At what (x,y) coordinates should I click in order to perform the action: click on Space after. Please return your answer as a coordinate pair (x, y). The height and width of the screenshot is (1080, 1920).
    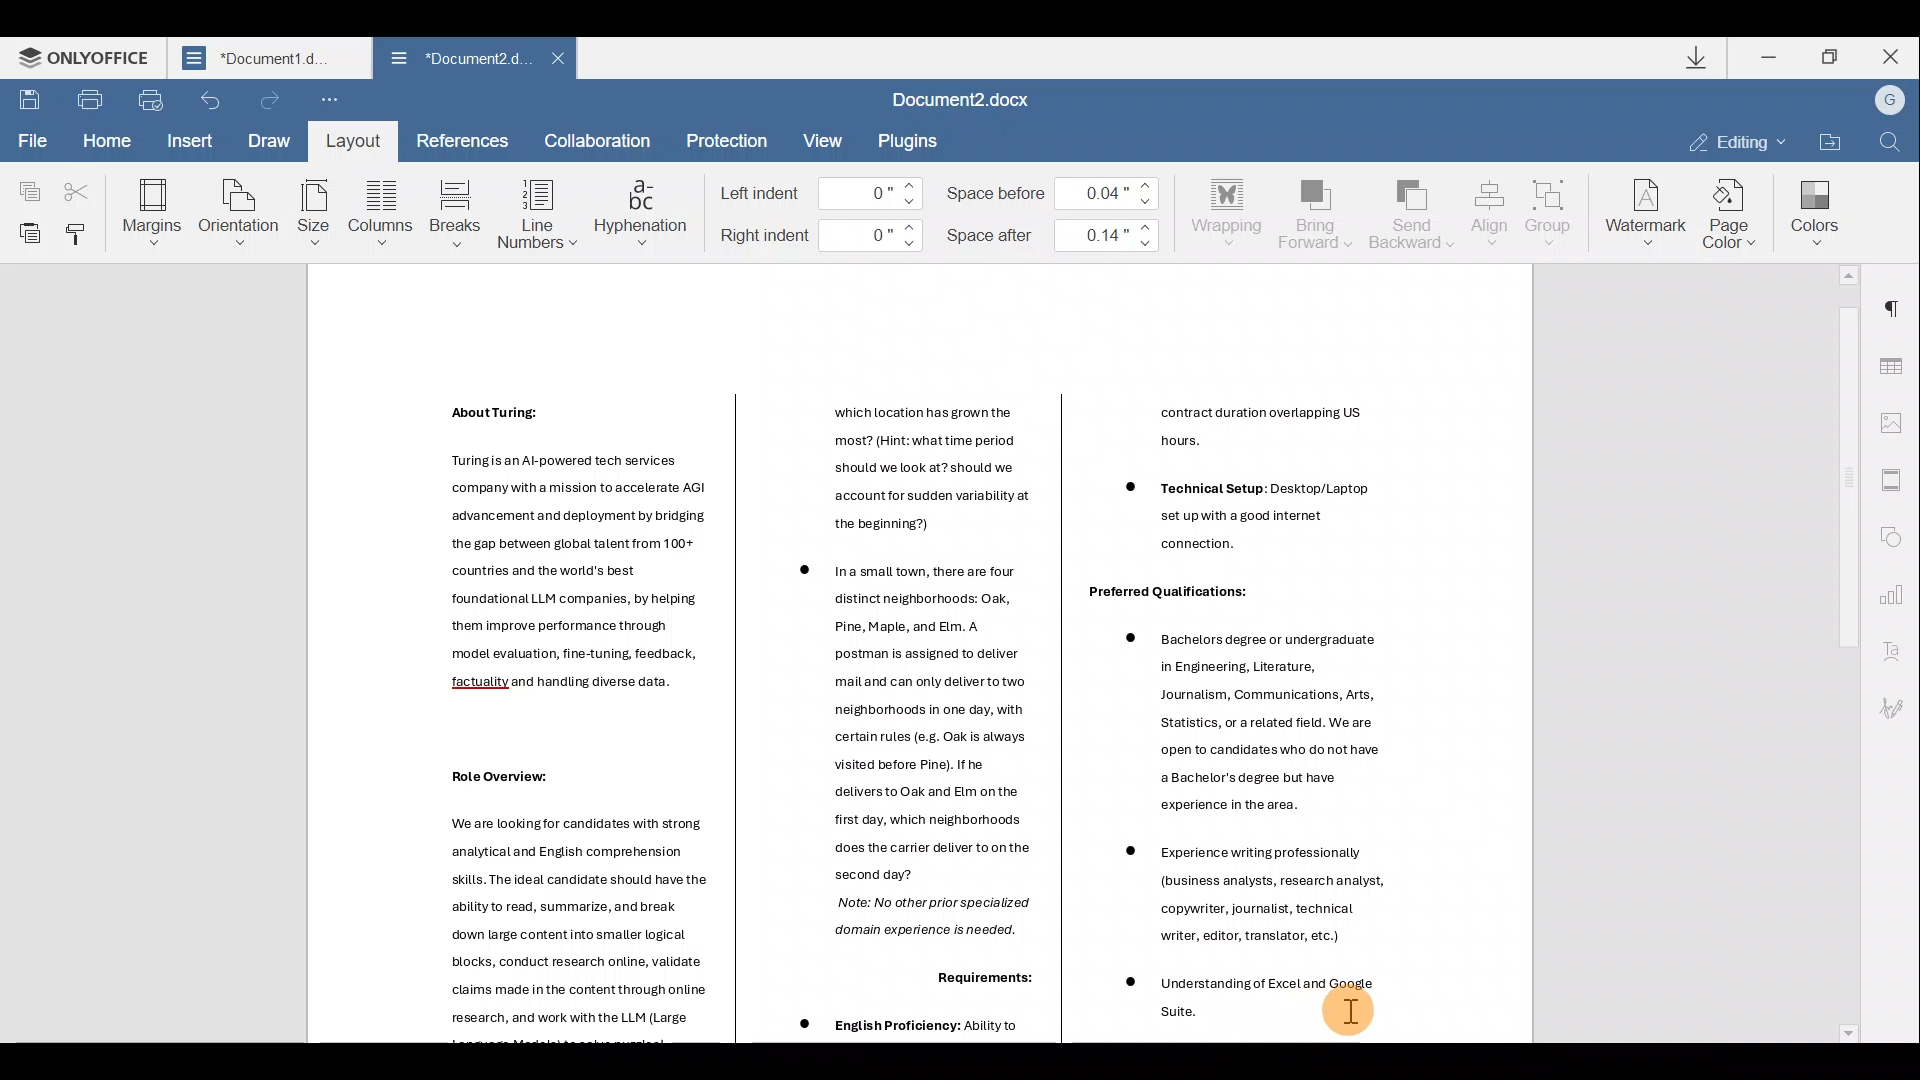
    Looking at the image, I should click on (1056, 231).